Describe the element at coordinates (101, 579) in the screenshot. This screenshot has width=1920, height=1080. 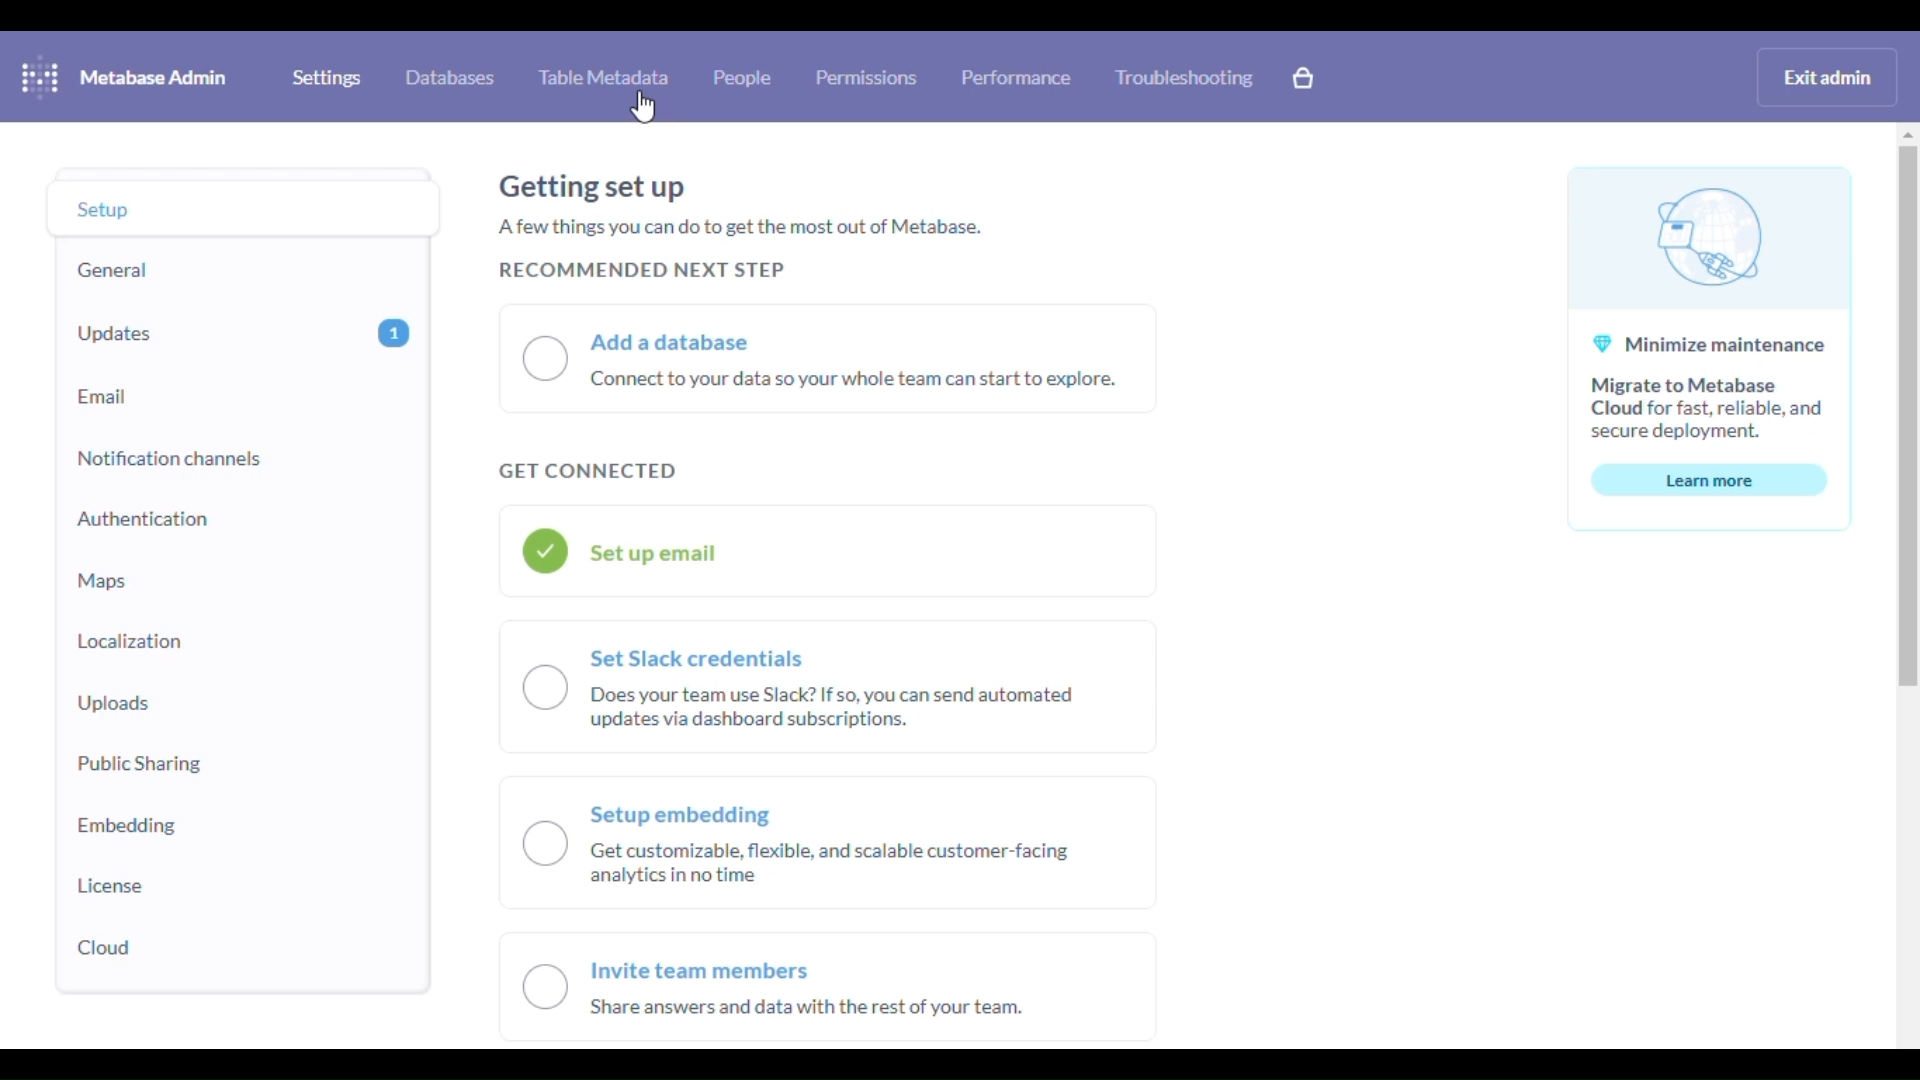
I see `maps` at that location.